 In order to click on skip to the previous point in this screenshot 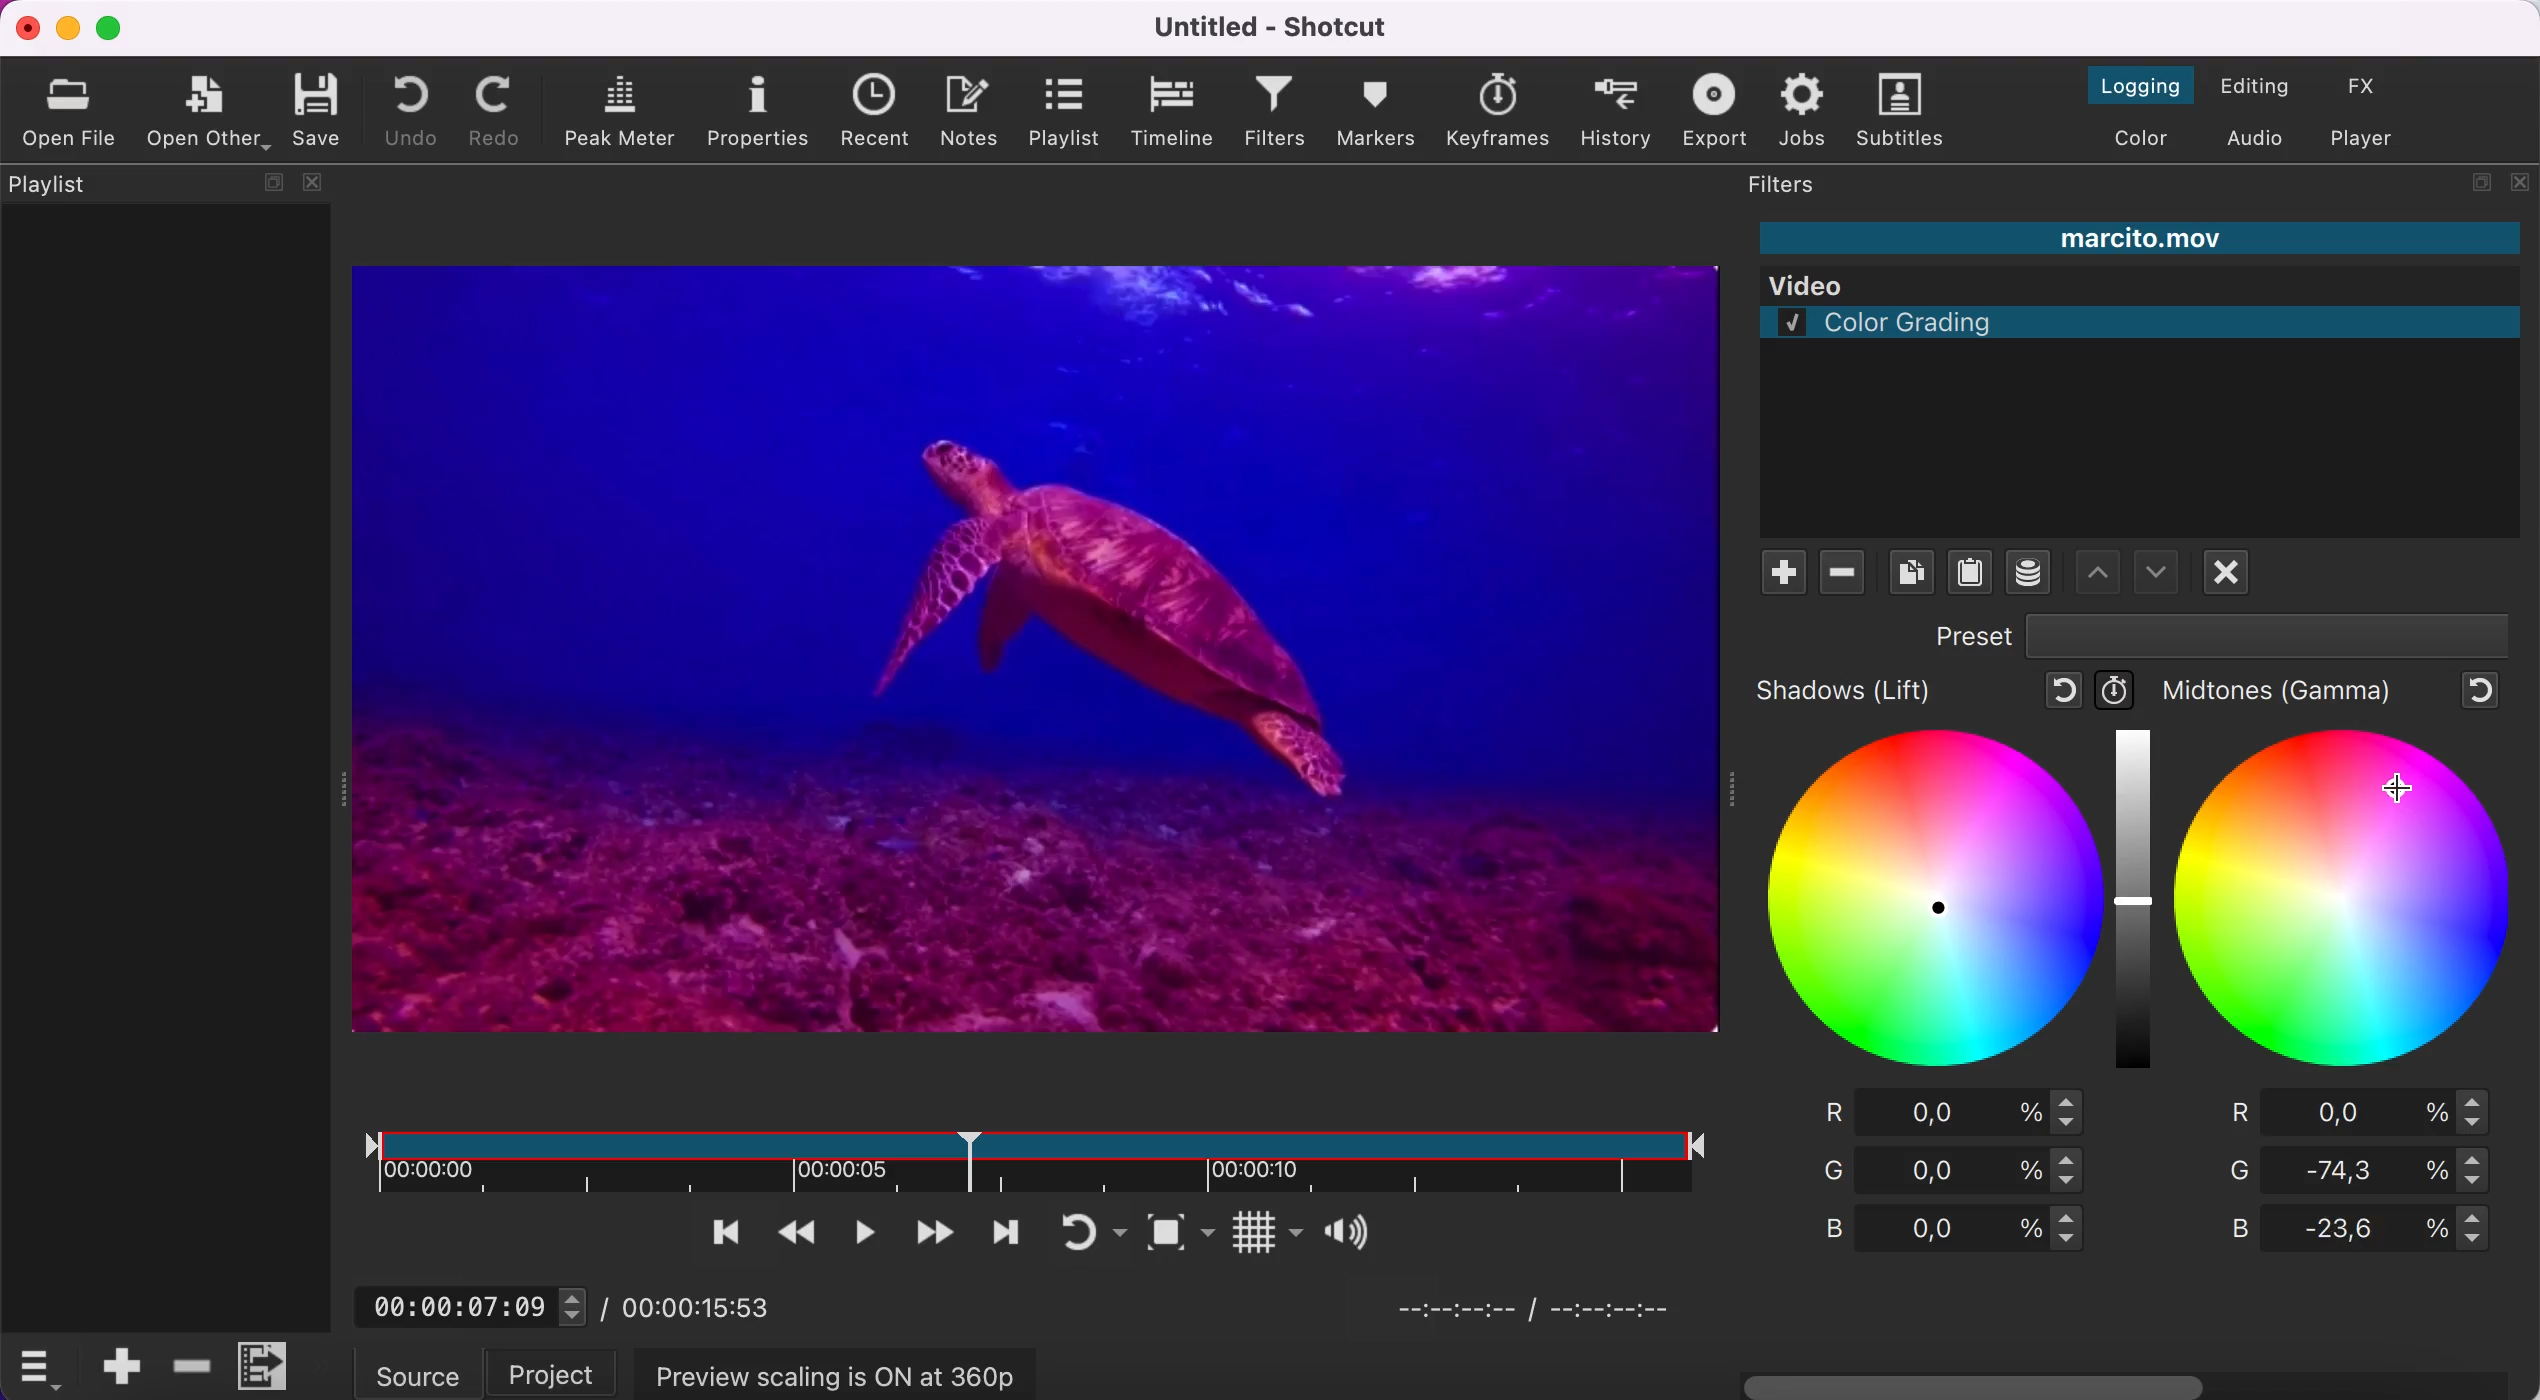, I will do `click(713, 1233)`.